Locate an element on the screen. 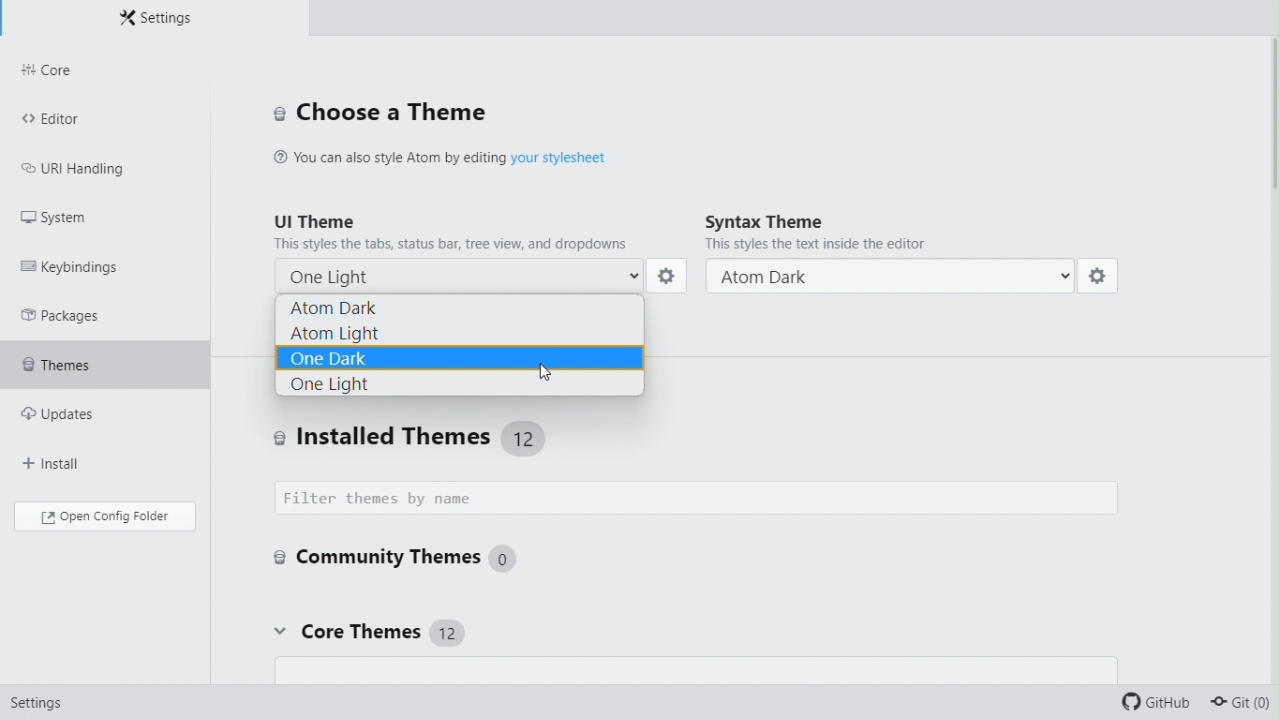  one light is located at coordinates (454, 275).